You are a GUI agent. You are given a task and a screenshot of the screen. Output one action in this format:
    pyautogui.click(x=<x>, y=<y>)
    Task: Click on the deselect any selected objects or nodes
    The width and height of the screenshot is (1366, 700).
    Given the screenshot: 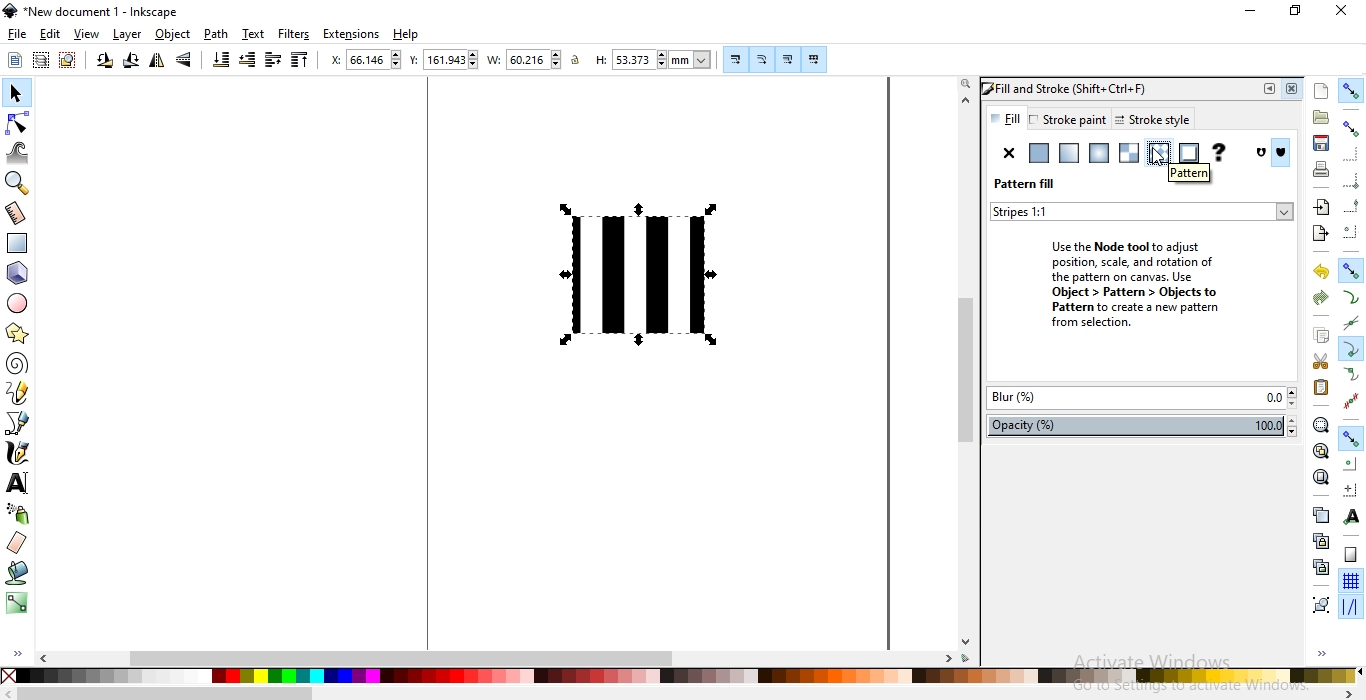 What is the action you would take?
    pyautogui.click(x=66, y=61)
    